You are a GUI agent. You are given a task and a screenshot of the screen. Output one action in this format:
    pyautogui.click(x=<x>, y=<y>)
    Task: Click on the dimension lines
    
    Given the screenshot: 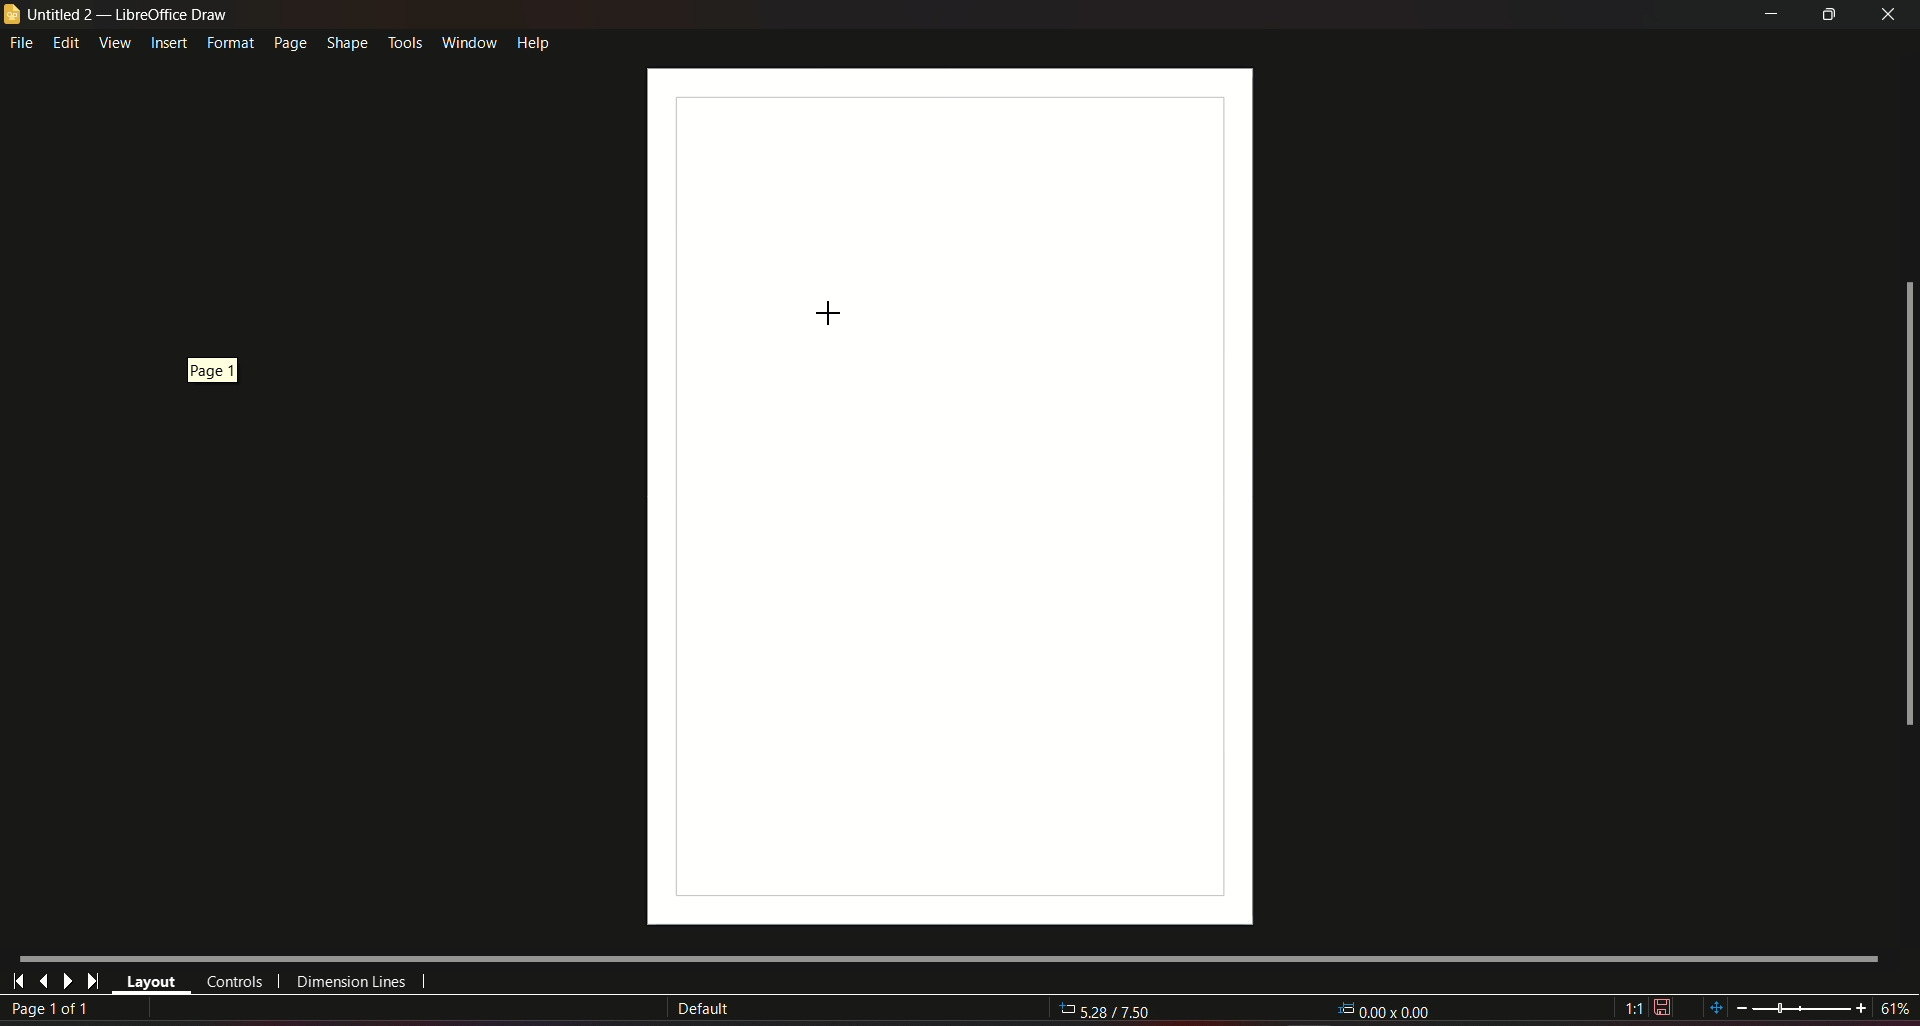 What is the action you would take?
    pyautogui.click(x=352, y=985)
    